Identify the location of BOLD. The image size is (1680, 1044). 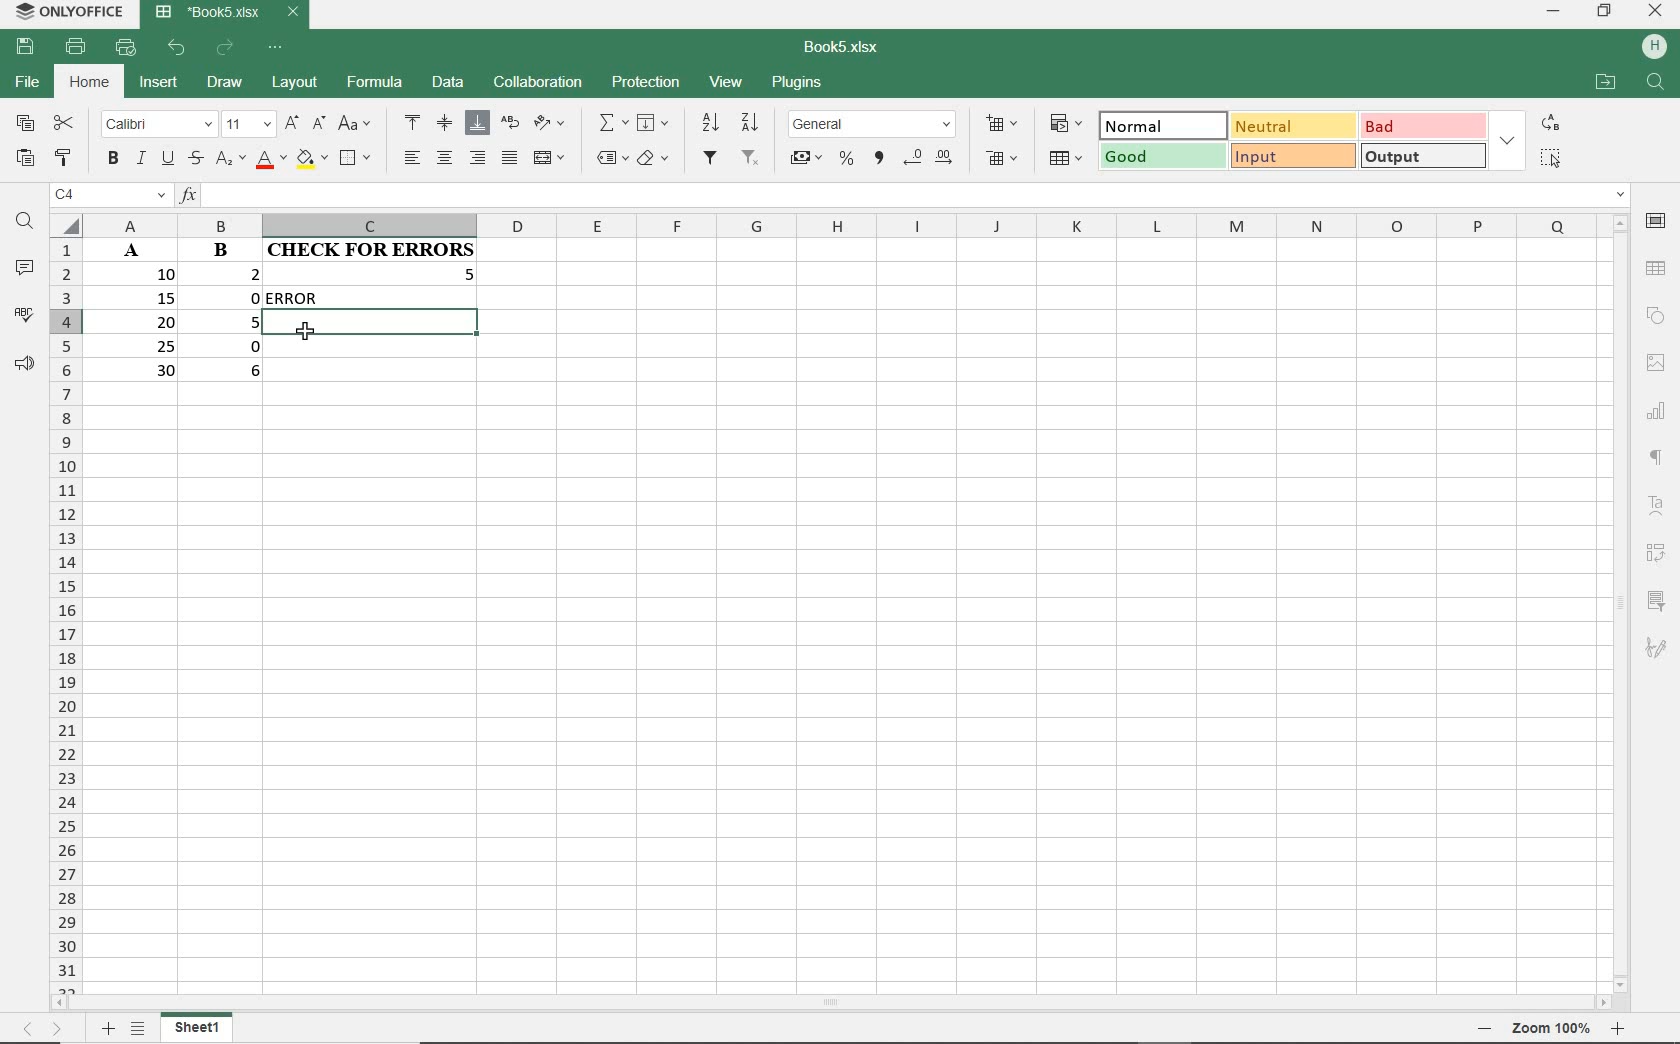
(113, 160).